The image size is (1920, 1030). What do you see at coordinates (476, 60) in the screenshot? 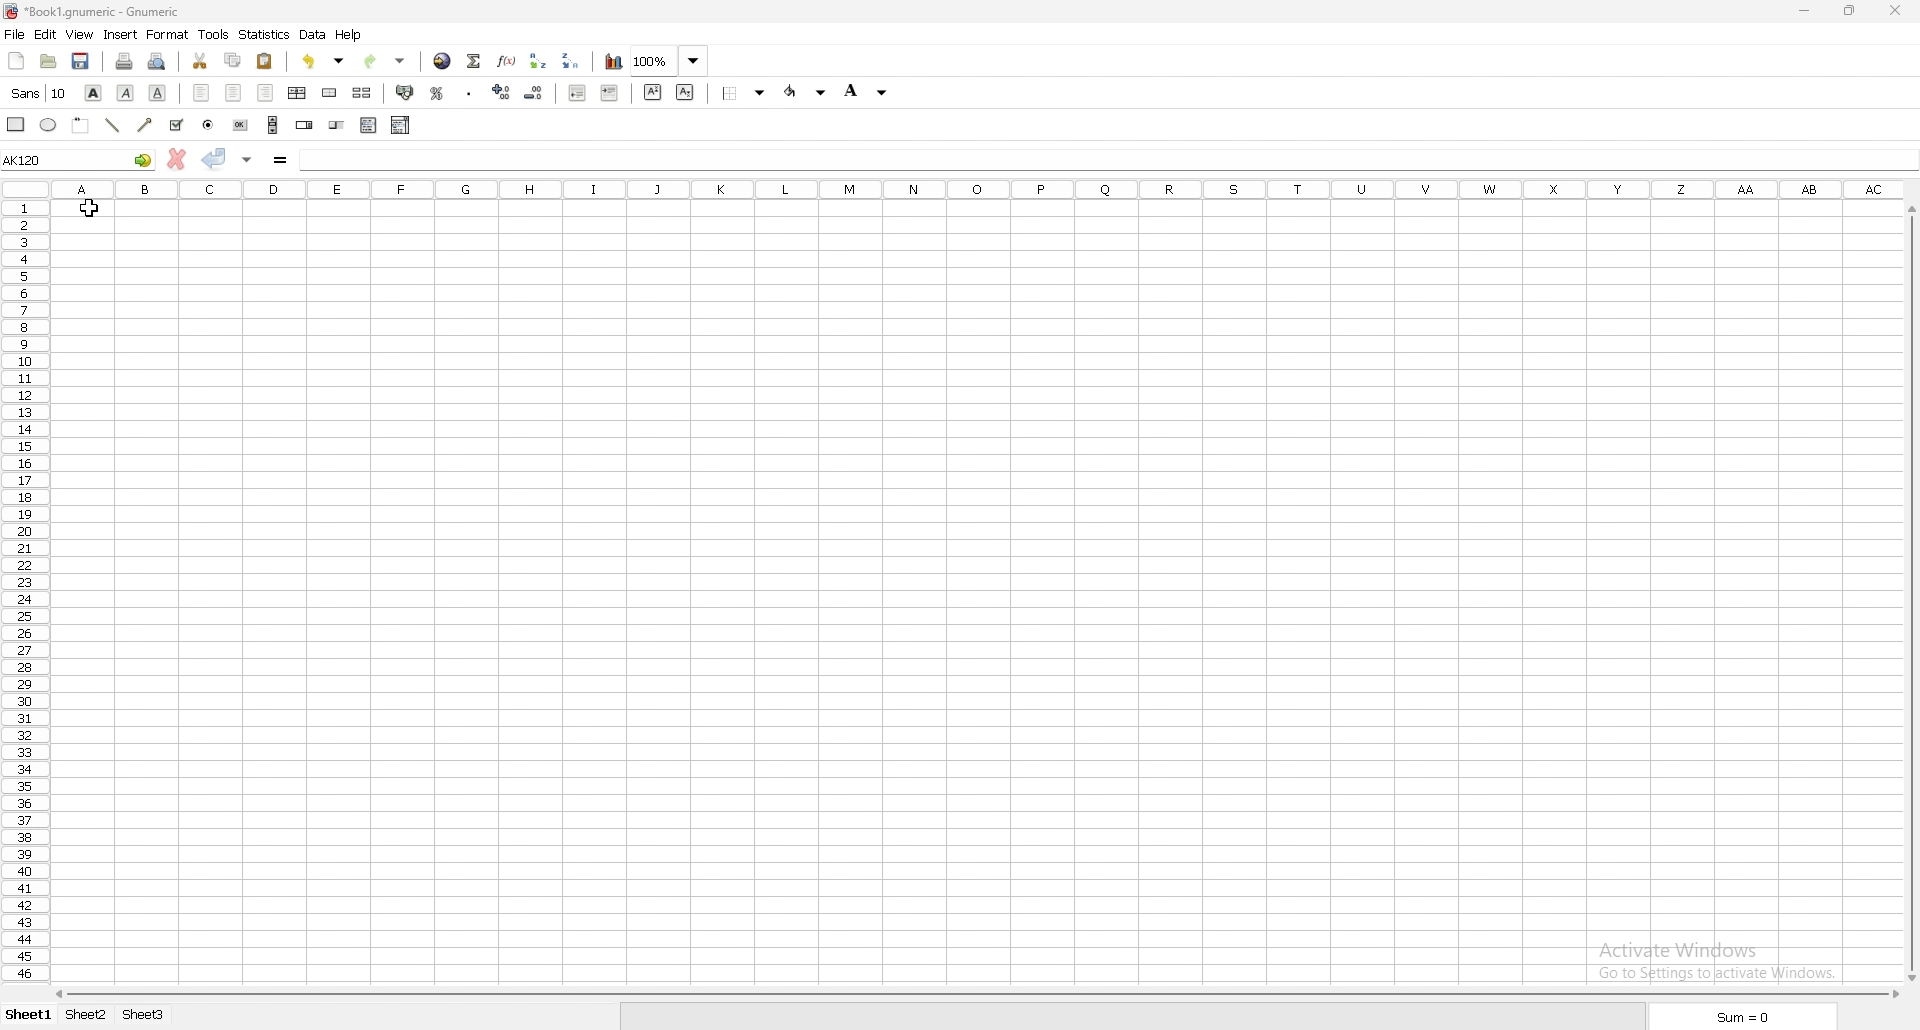
I see `summation` at bounding box center [476, 60].